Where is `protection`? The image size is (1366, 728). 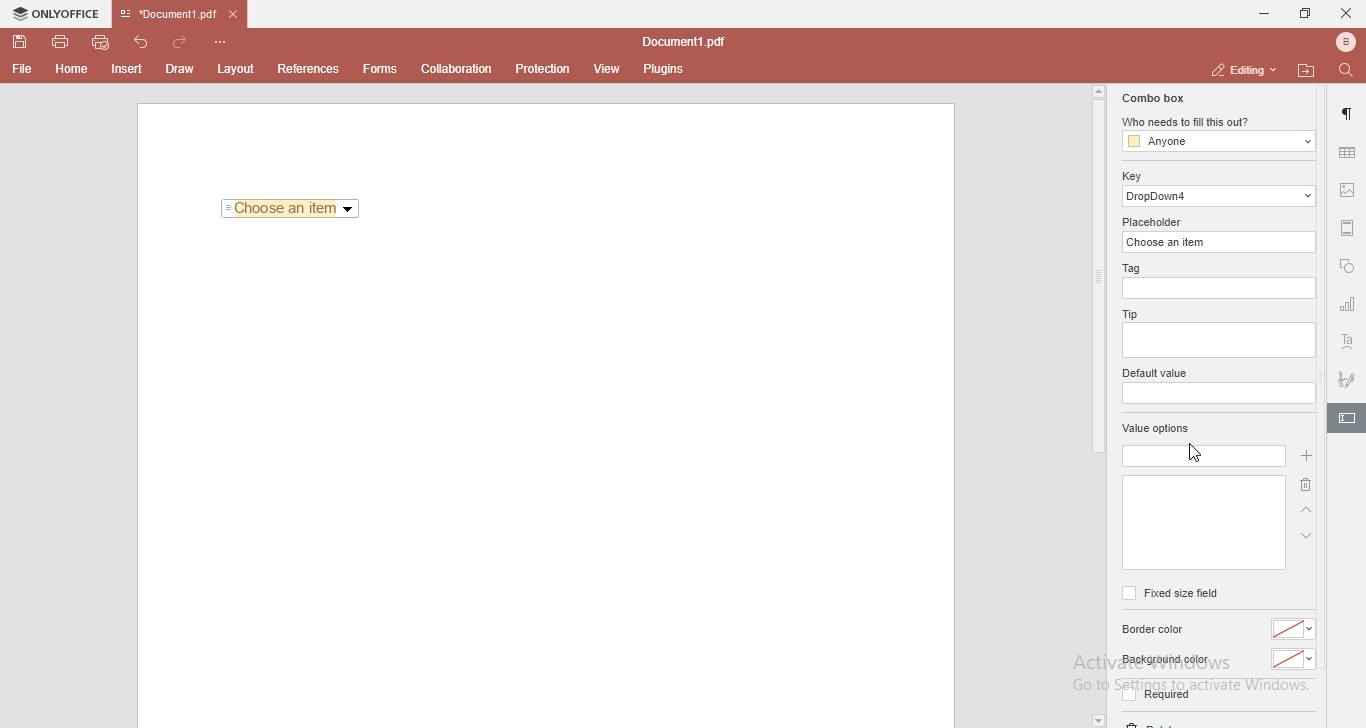 protection is located at coordinates (543, 68).